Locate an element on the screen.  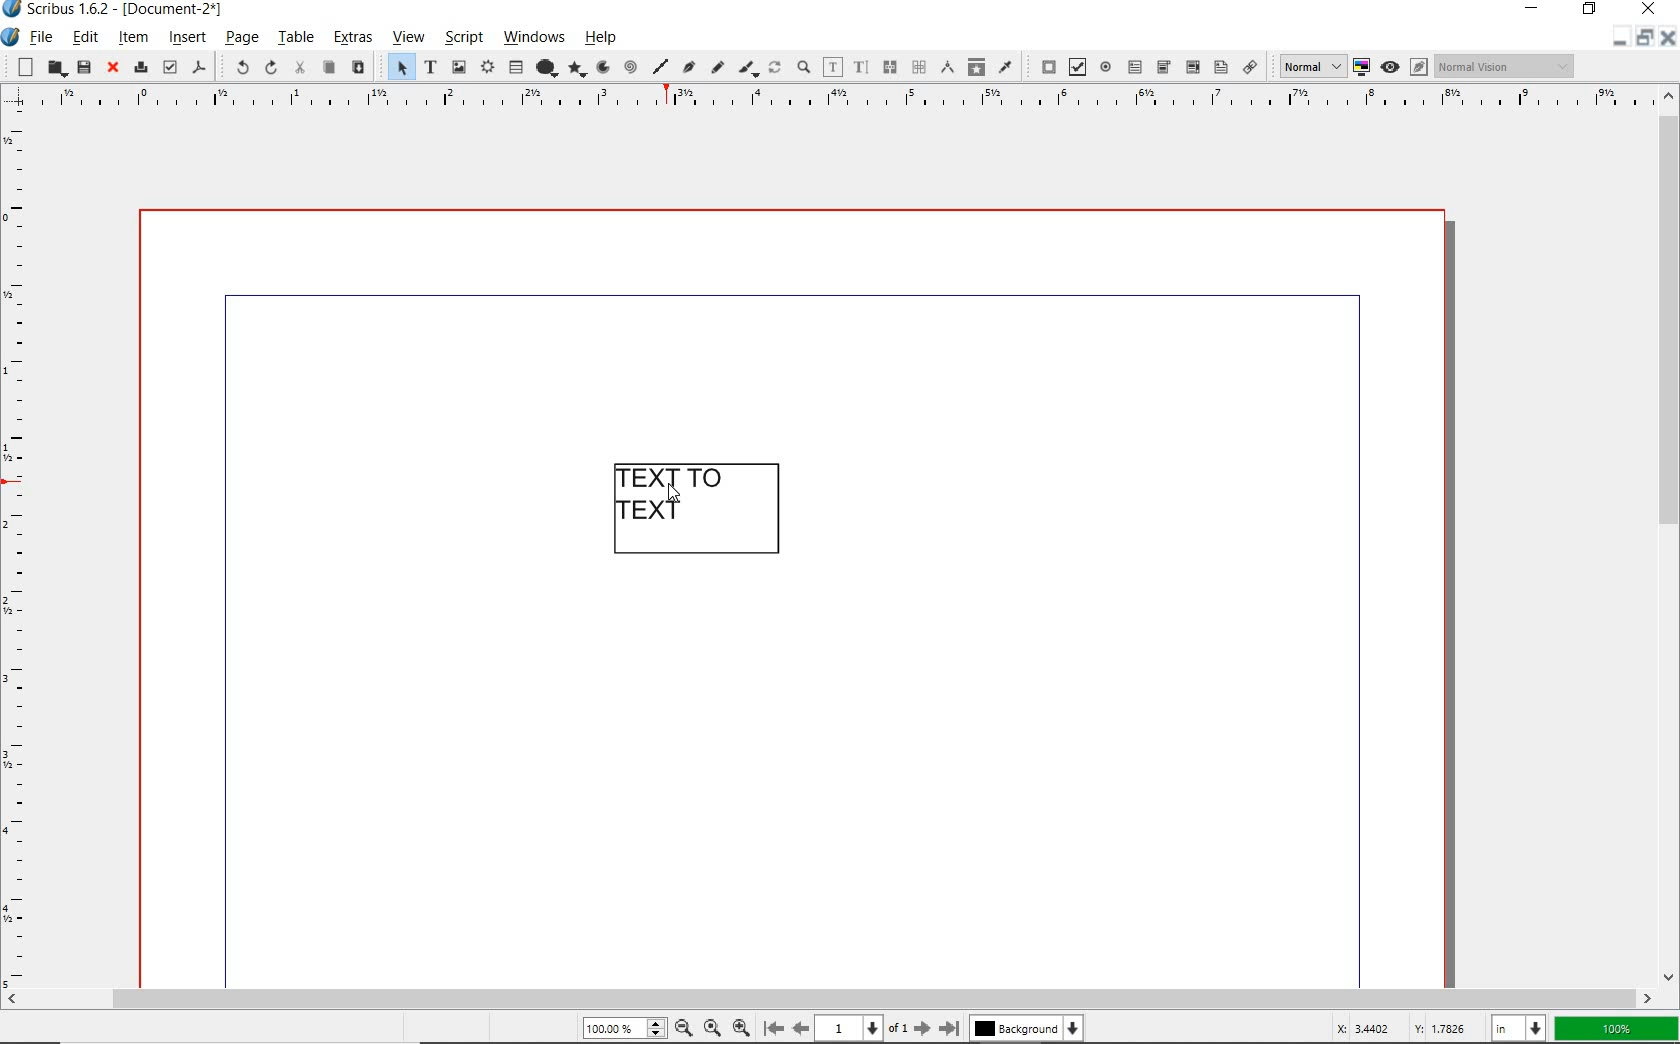
select item is located at coordinates (397, 66).